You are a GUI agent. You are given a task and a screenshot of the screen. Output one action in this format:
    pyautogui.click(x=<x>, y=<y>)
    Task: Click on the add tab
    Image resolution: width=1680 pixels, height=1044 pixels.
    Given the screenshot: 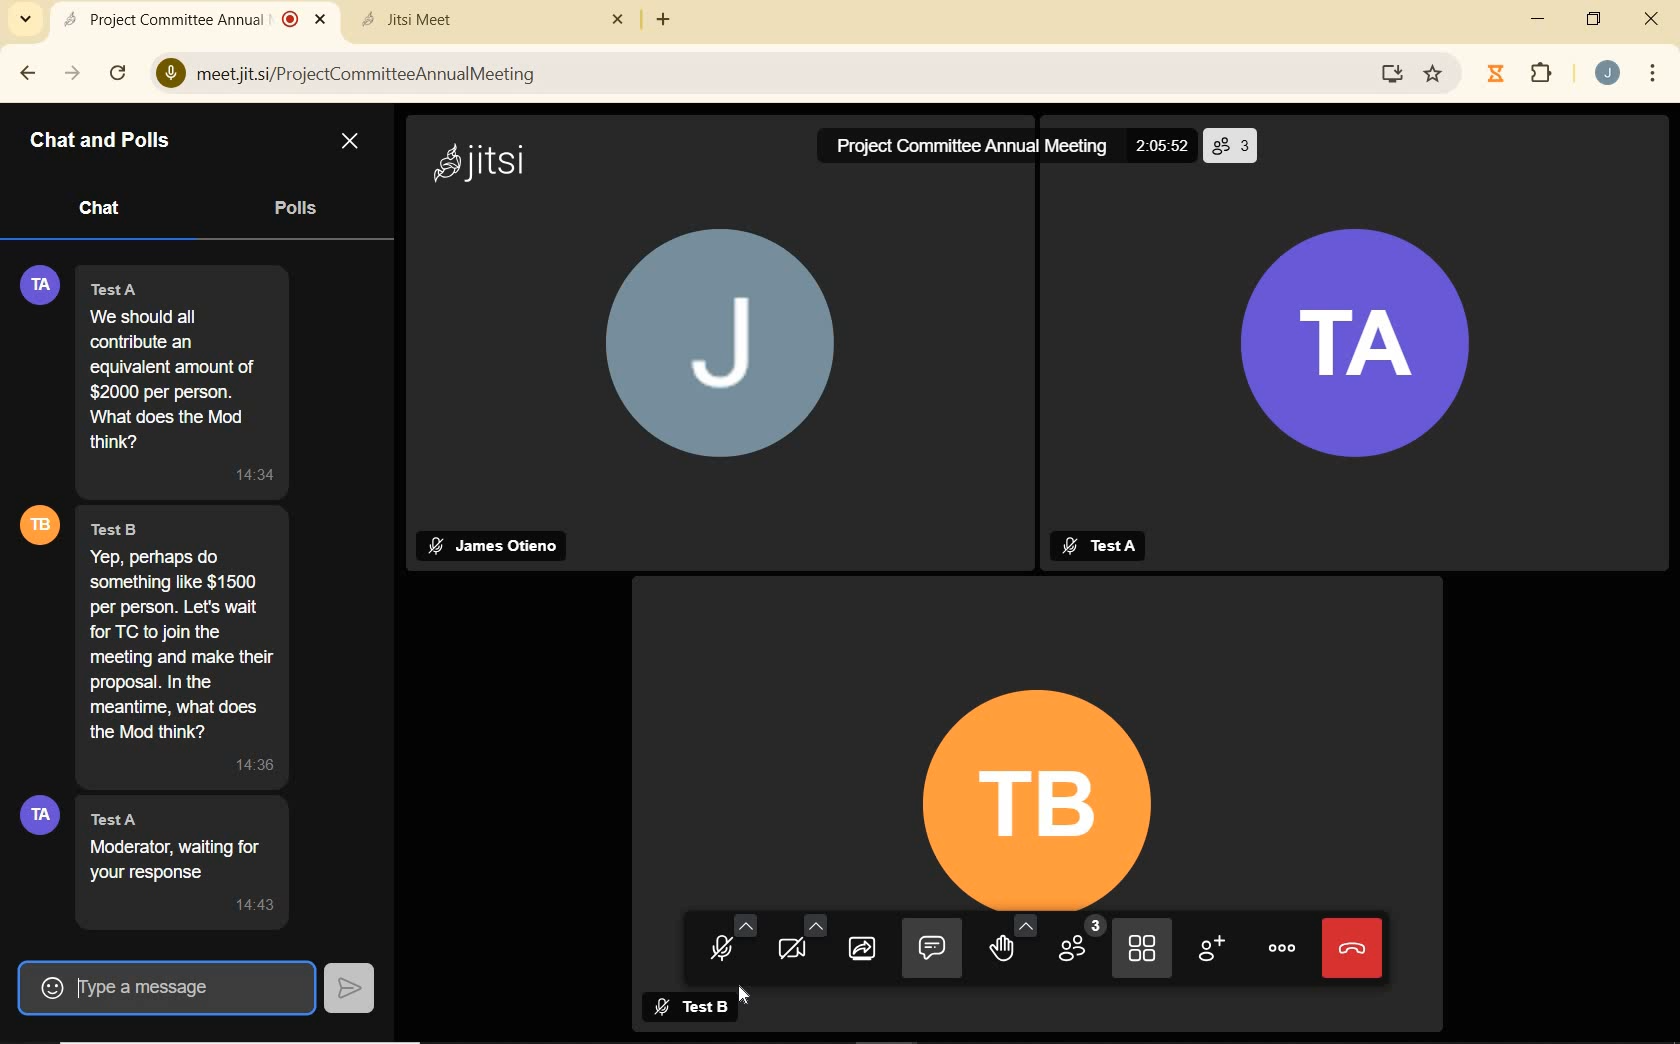 What is the action you would take?
    pyautogui.click(x=664, y=20)
    